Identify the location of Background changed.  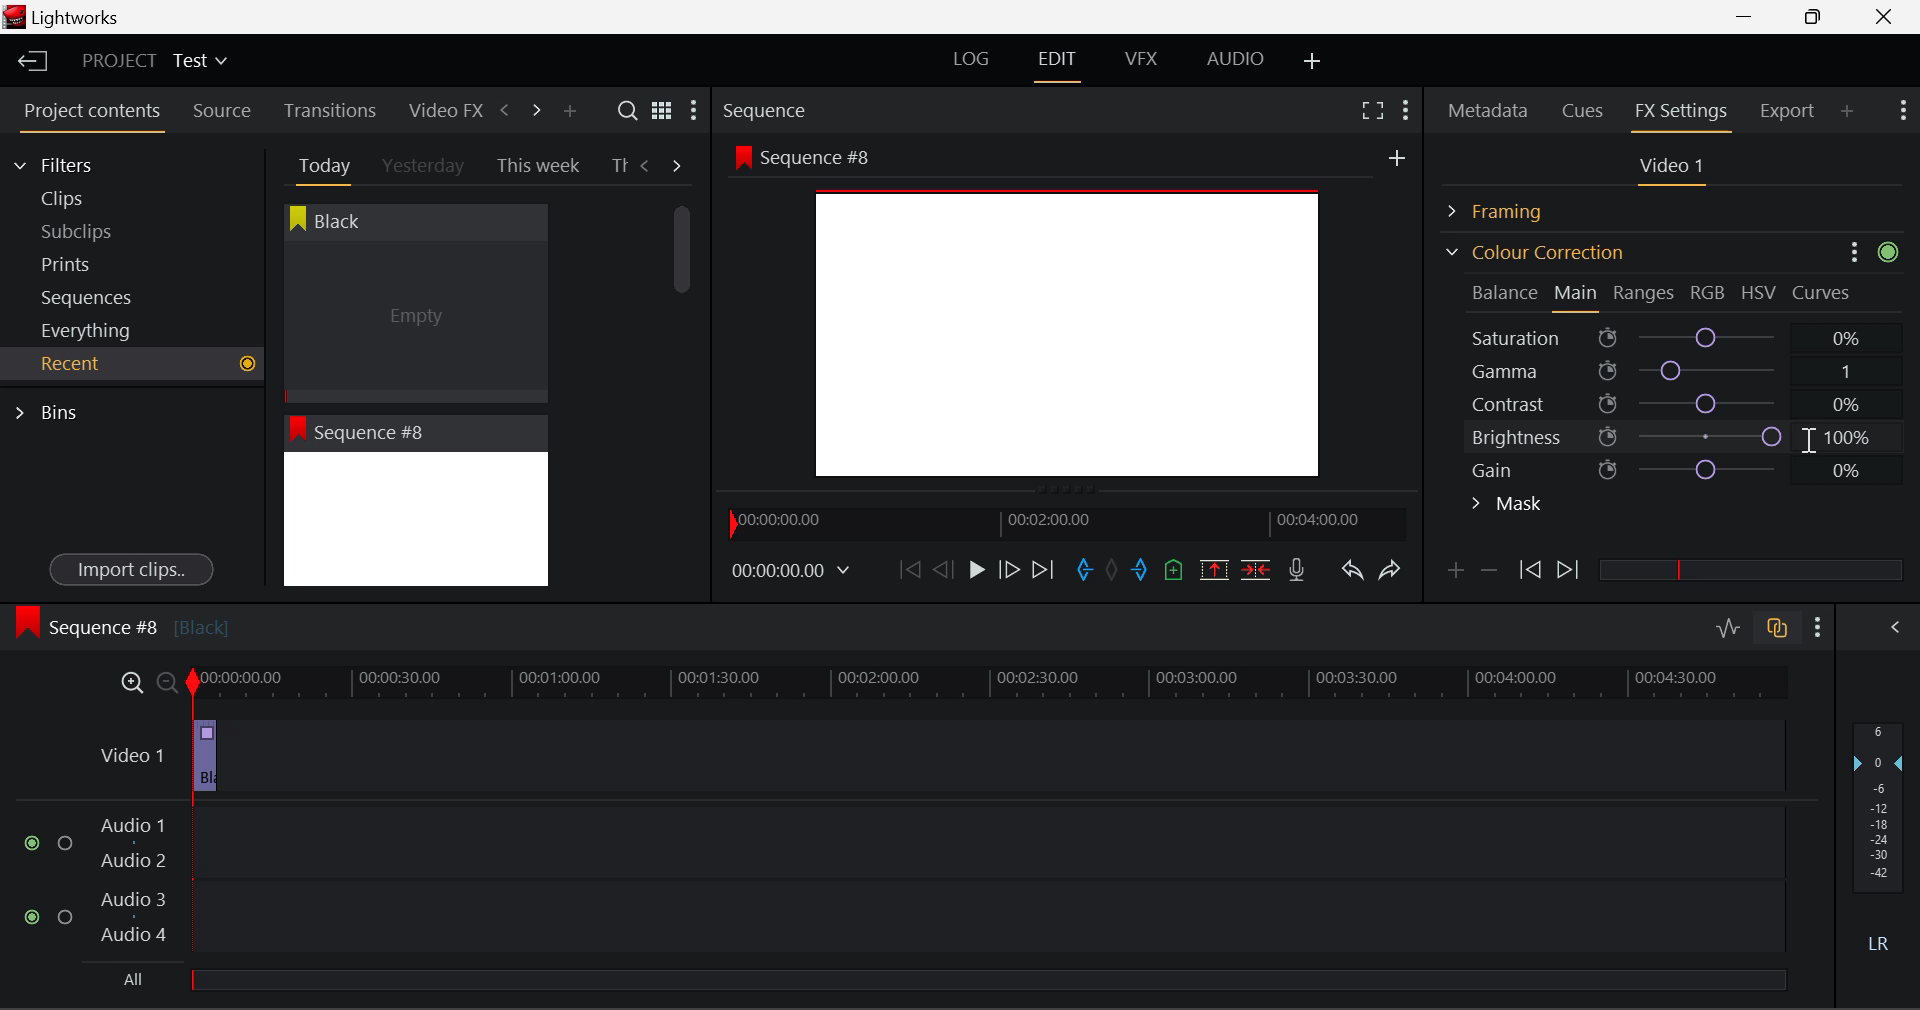
(1073, 319).